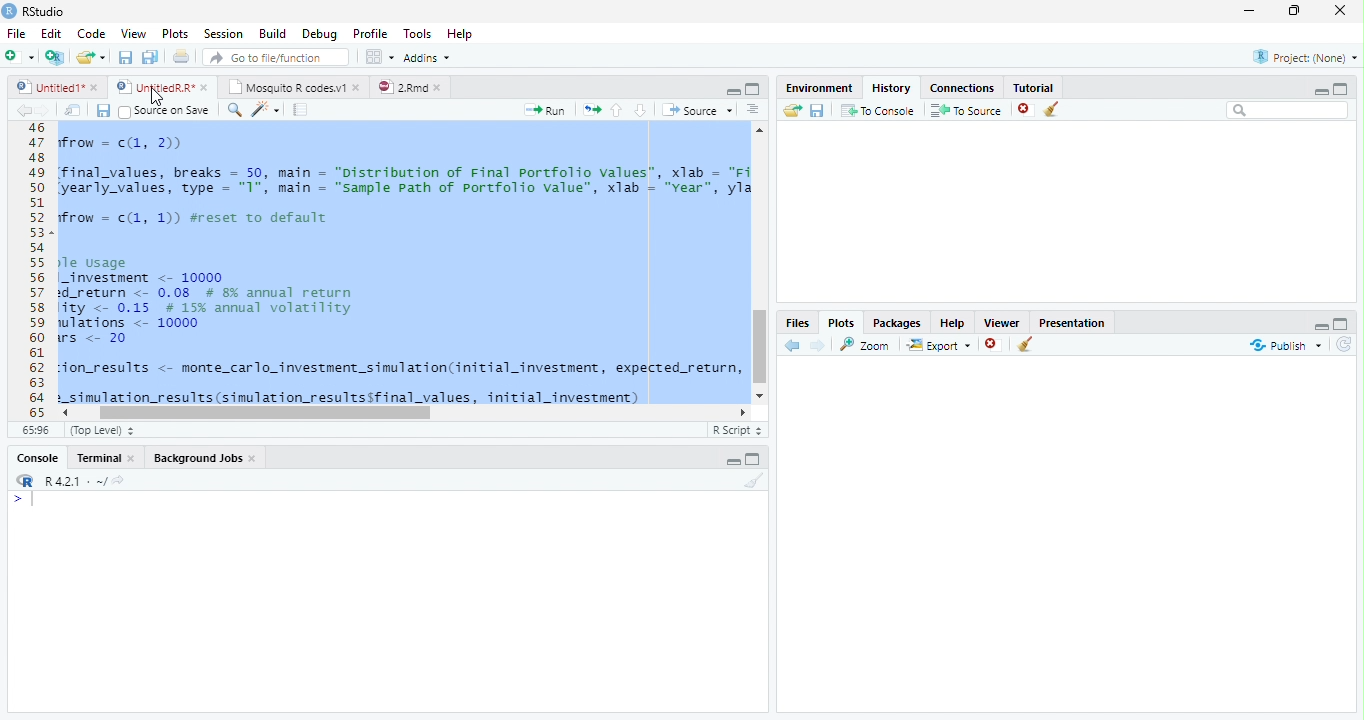 This screenshot has height=720, width=1364. Describe the element at coordinates (91, 56) in the screenshot. I see `Open an existing file` at that location.